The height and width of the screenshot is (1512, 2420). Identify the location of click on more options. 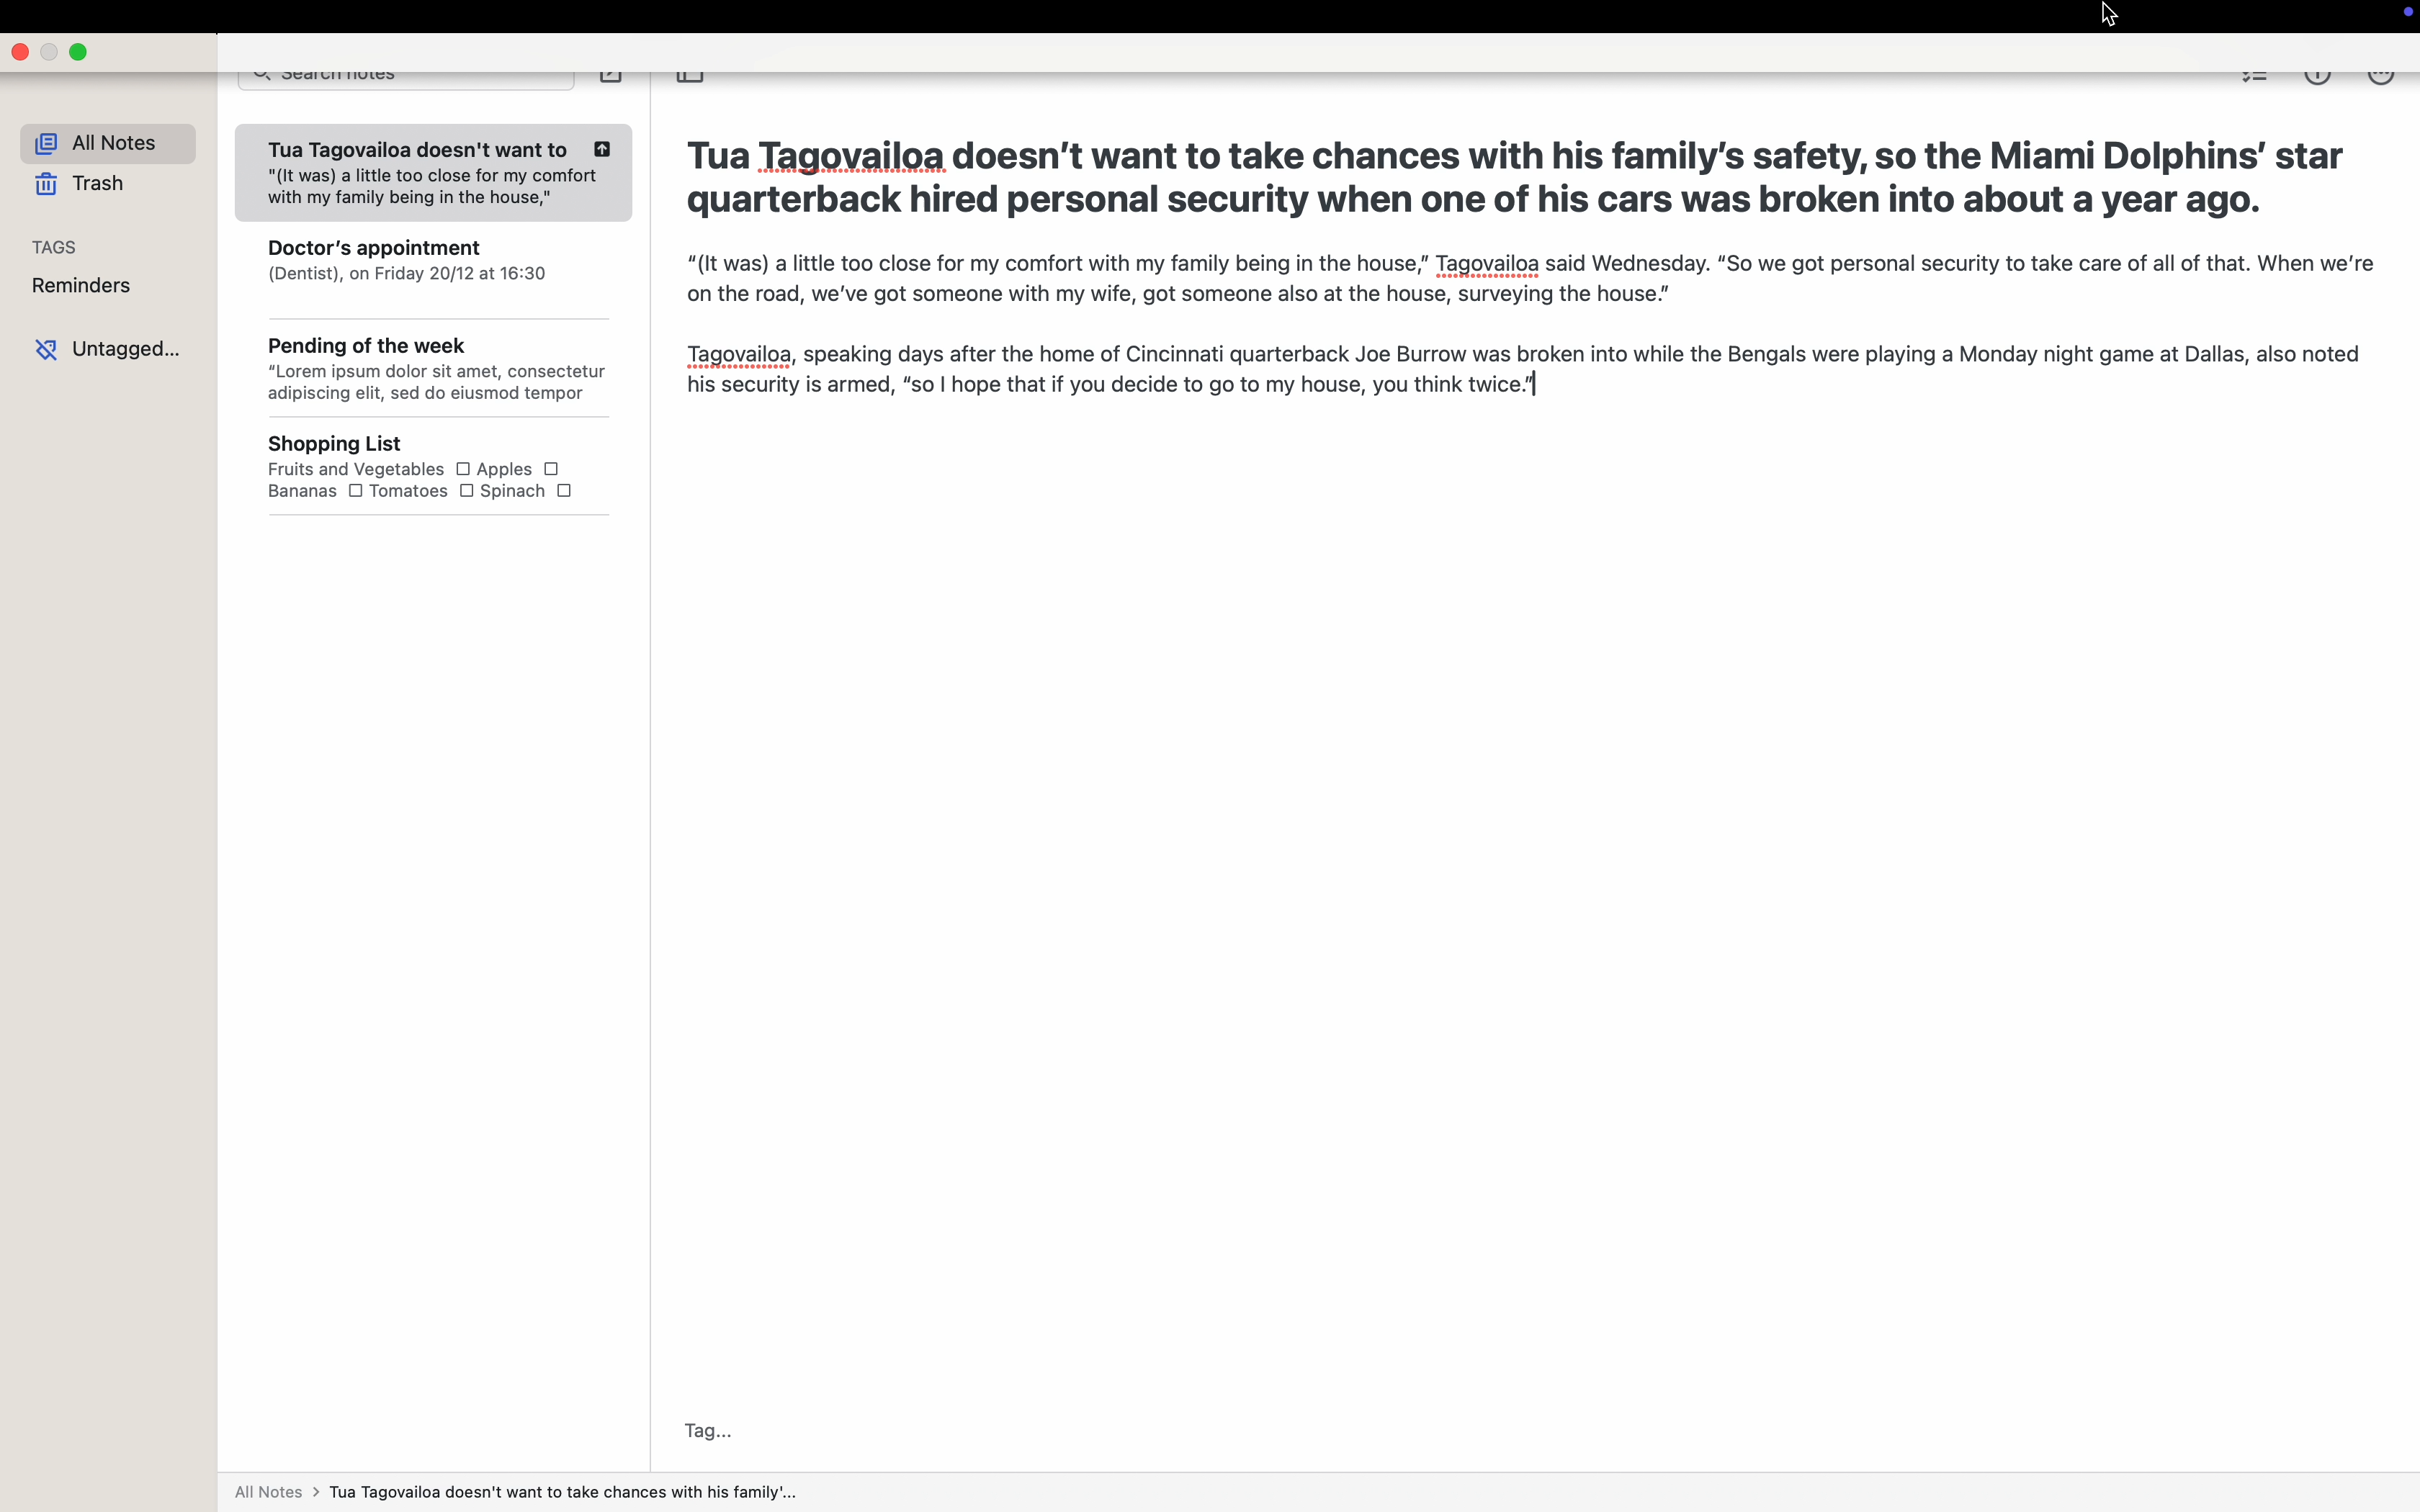
(2387, 73).